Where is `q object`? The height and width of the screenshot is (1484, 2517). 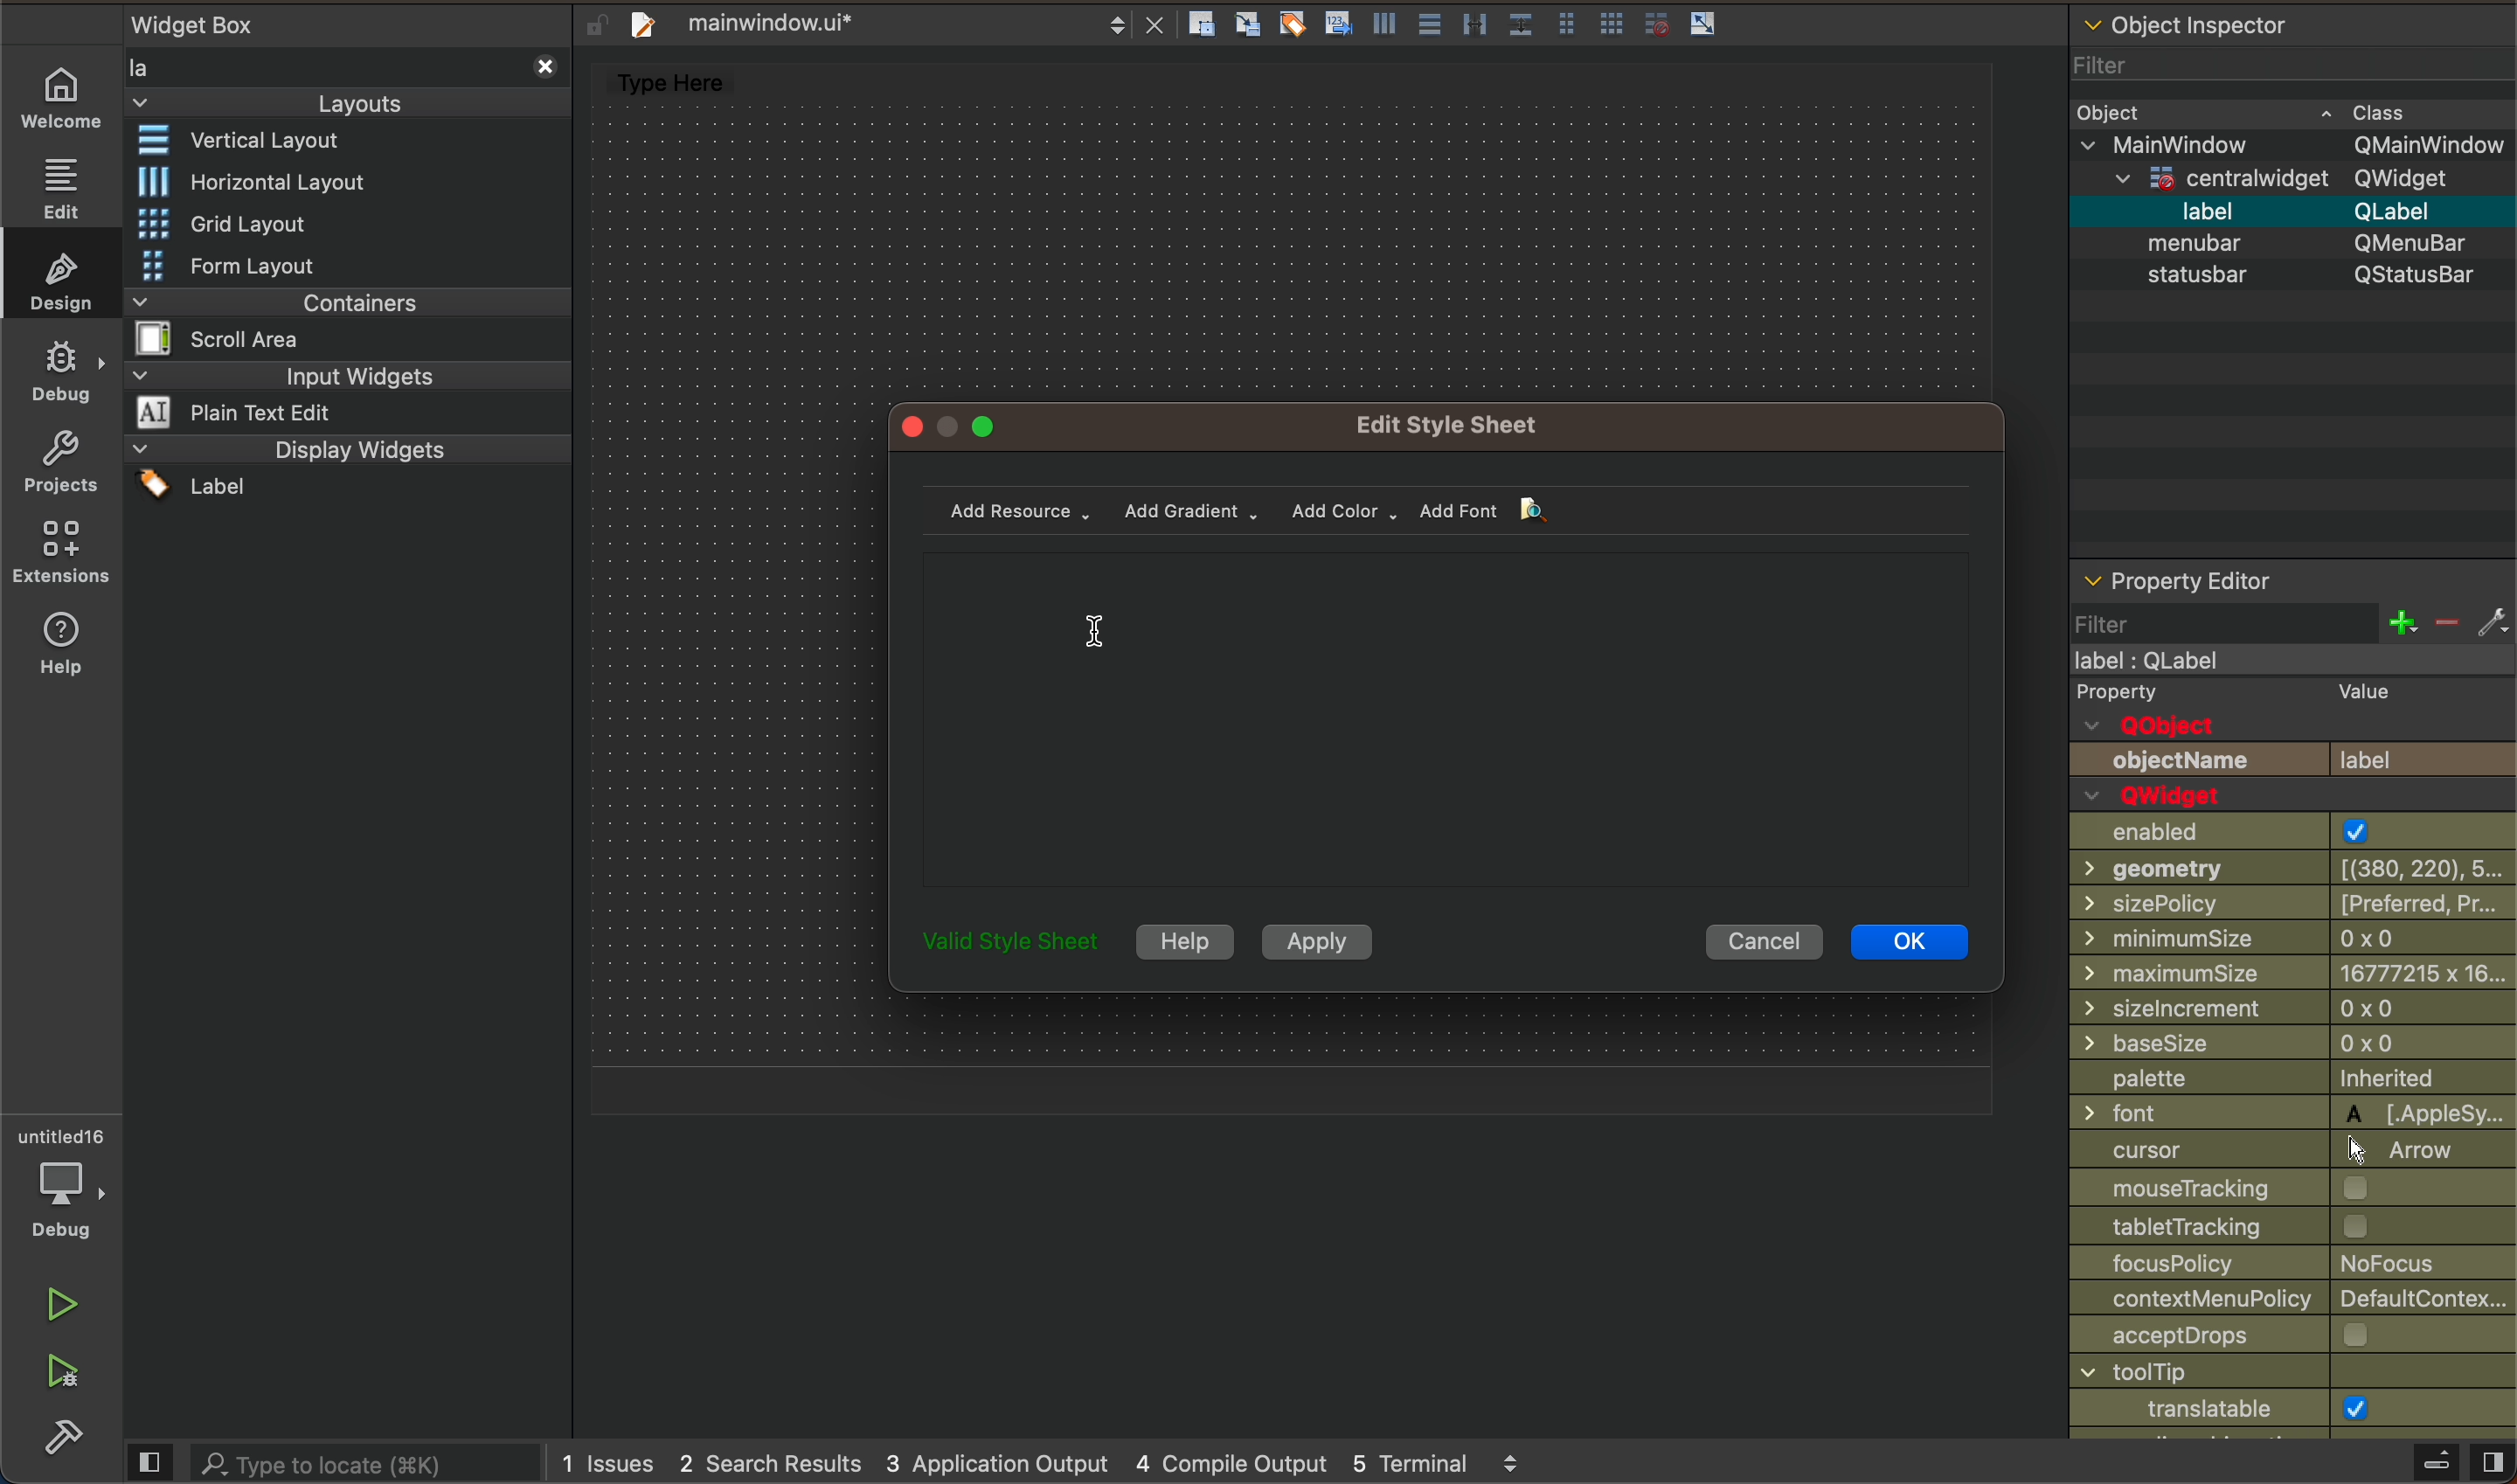
q object is located at coordinates (2197, 727).